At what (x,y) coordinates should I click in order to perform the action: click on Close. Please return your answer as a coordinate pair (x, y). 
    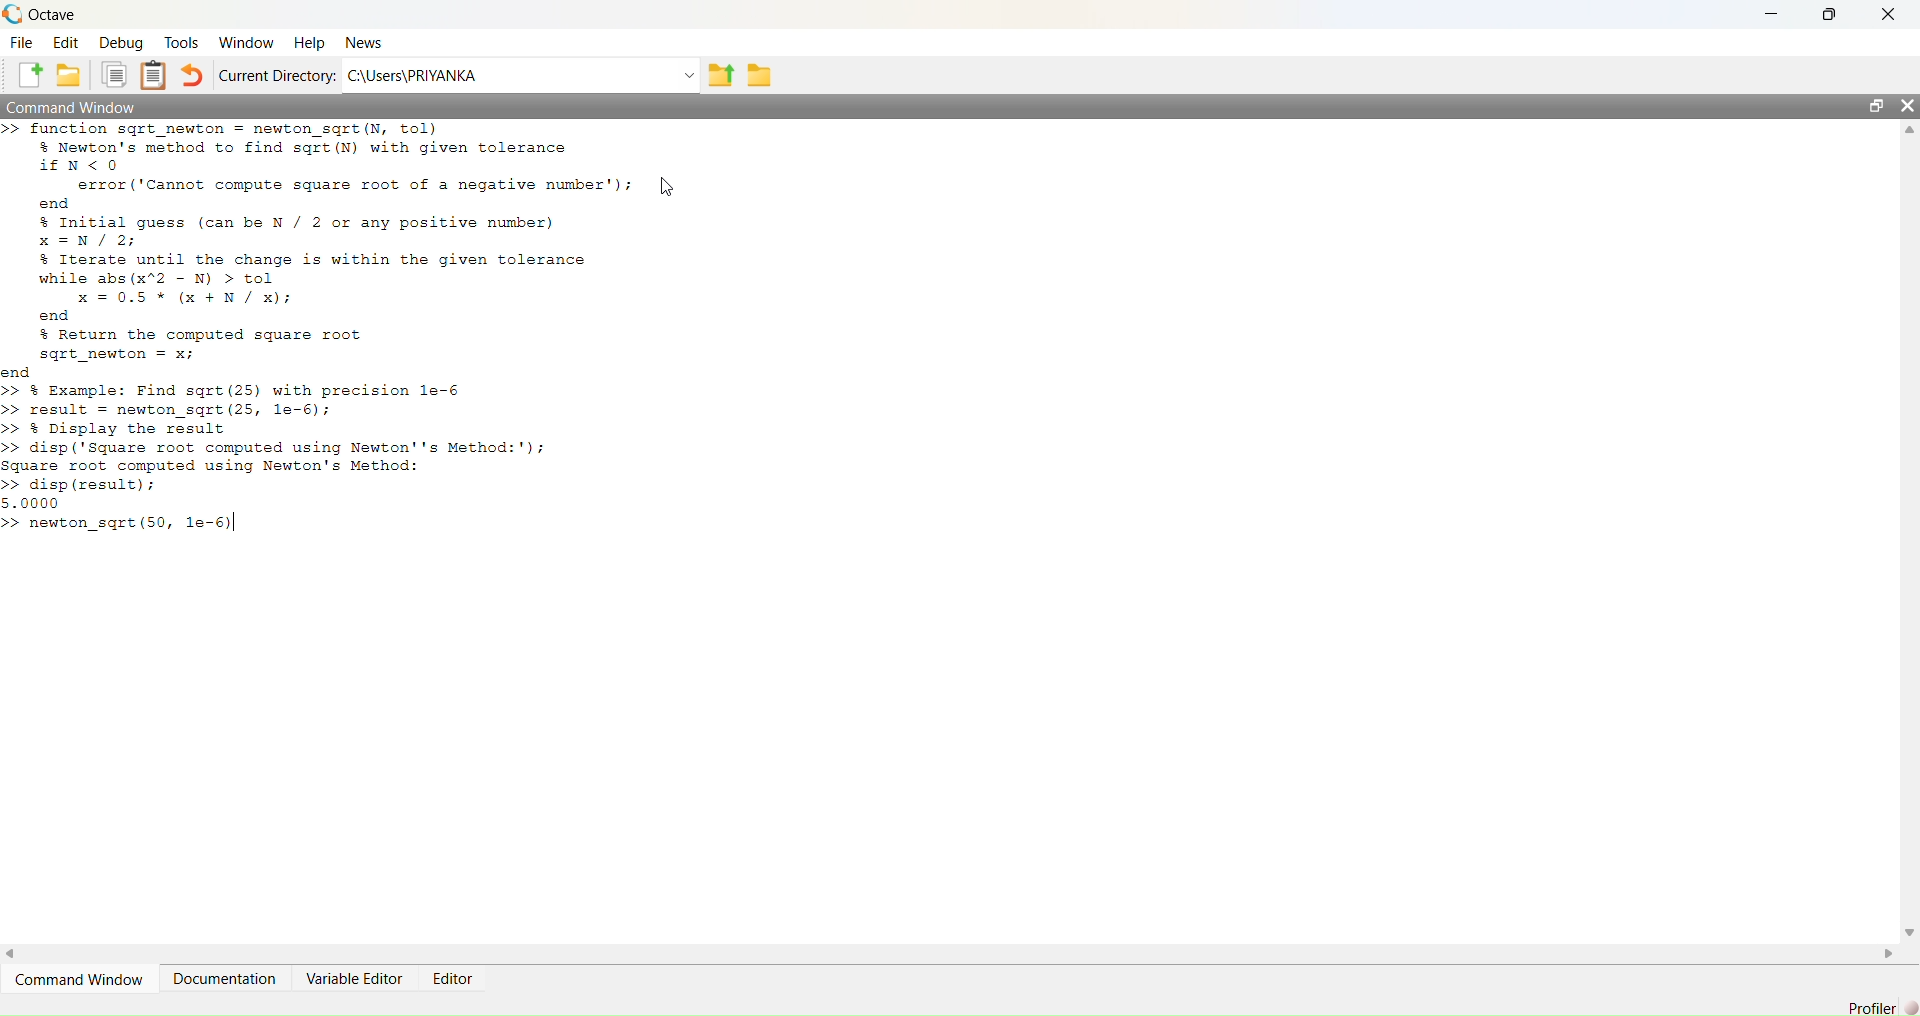
    Looking at the image, I should click on (1904, 108).